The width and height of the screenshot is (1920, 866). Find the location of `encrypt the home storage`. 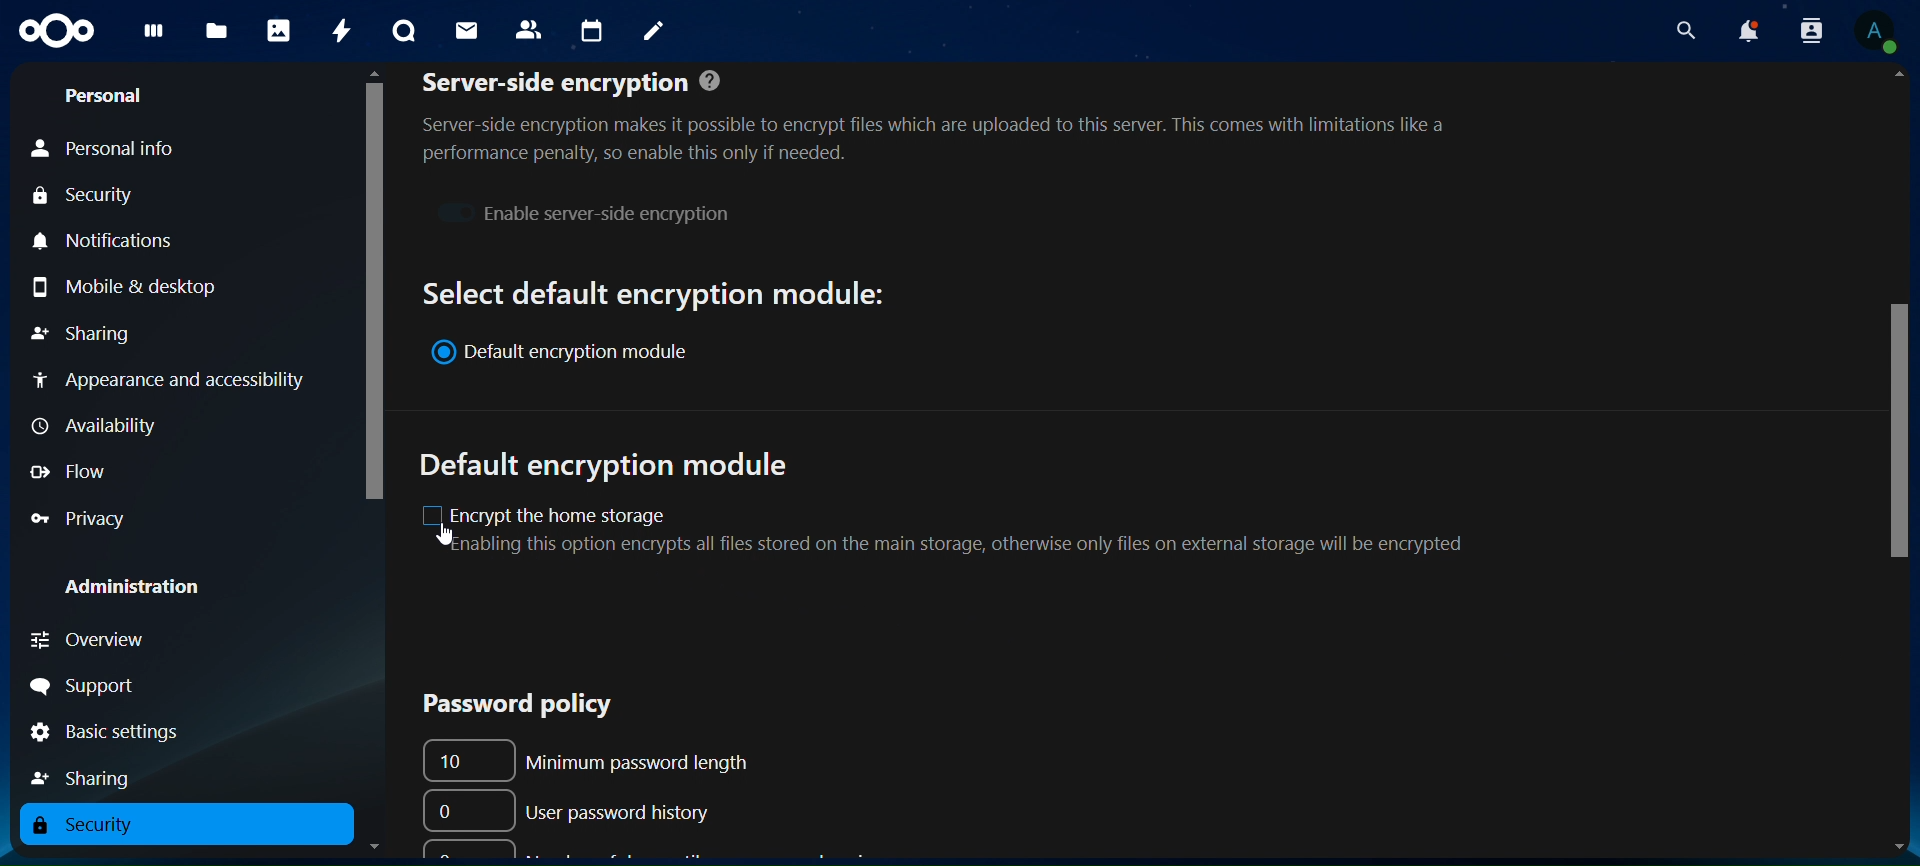

encrypt the home storage is located at coordinates (968, 528).